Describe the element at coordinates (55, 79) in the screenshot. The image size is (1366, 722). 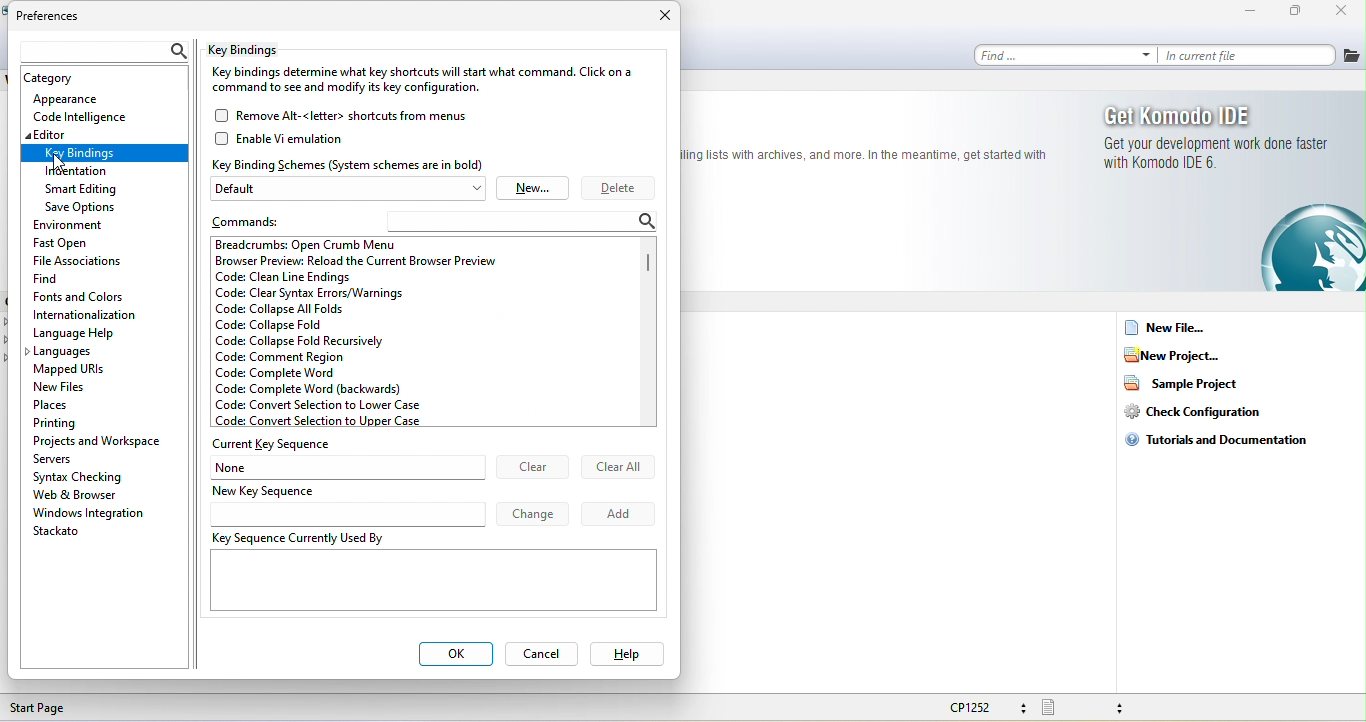
I see `category` at that location.